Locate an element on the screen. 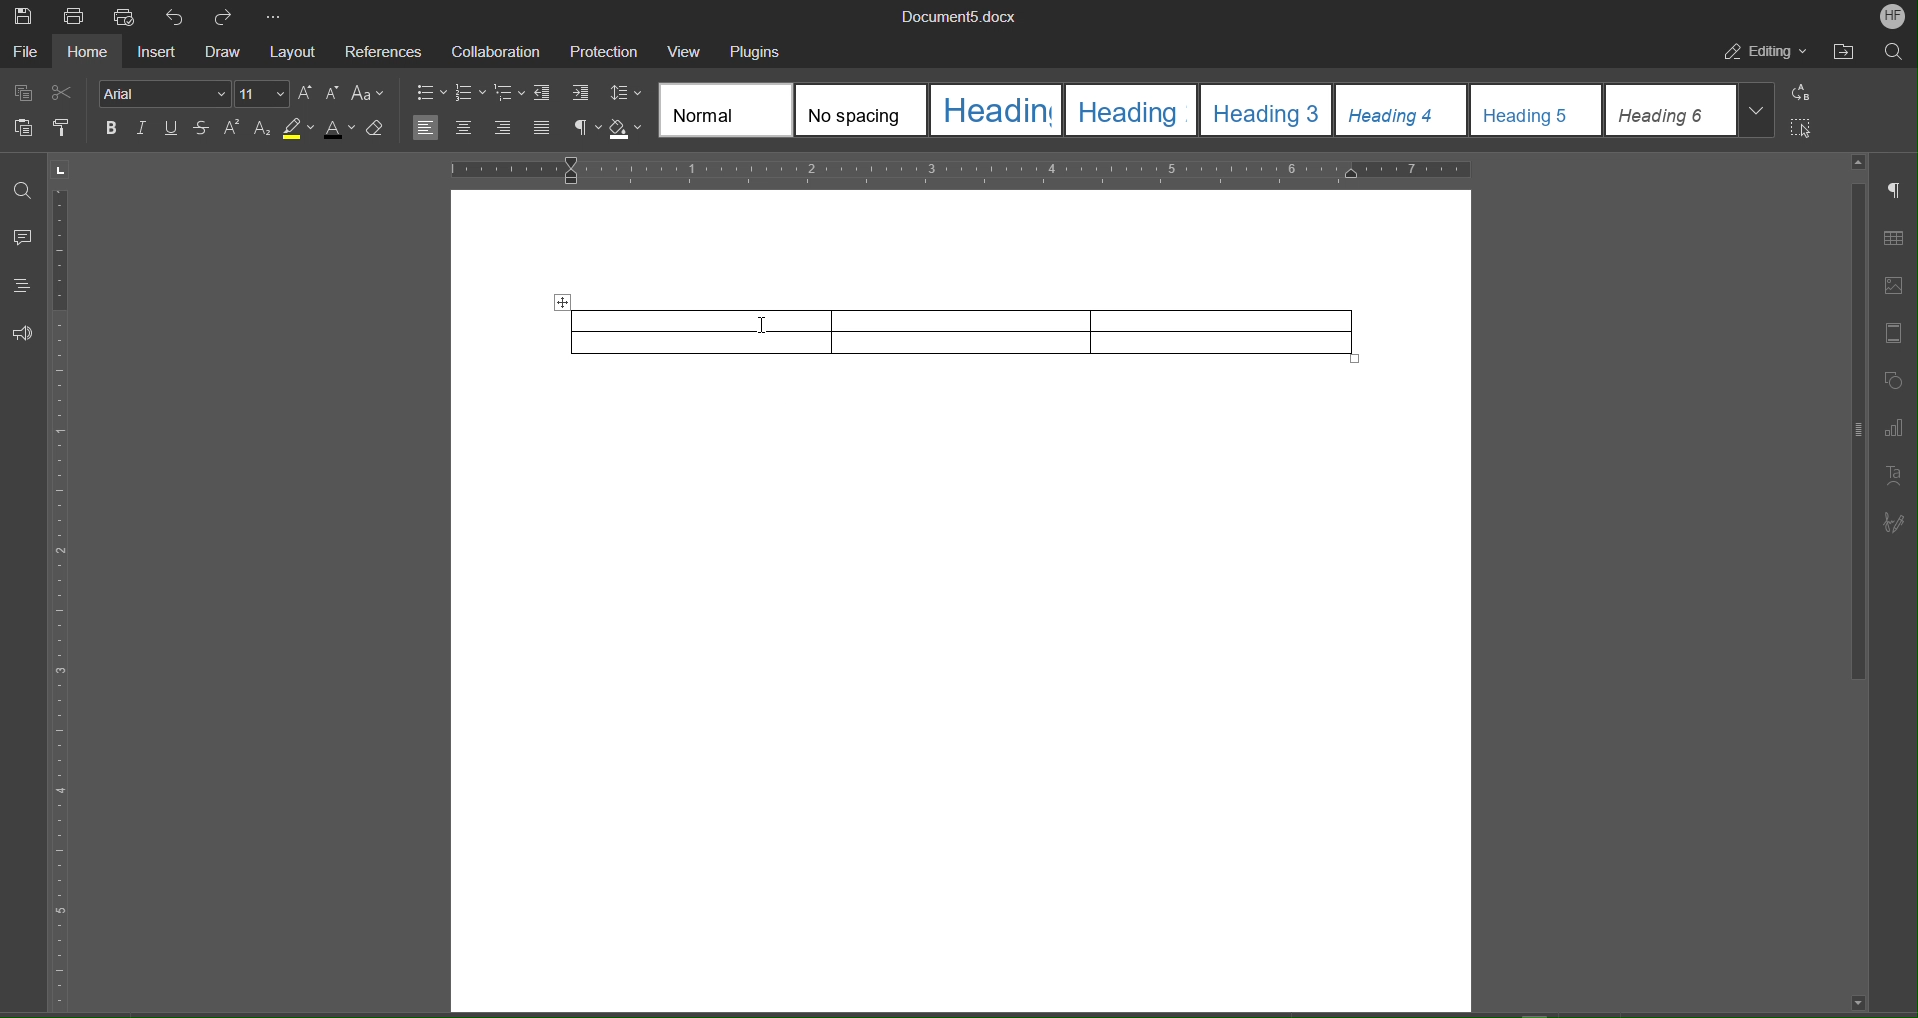 The height and width of the screenshot is (1018, 1918). Save is located at coordinates (22, 16).